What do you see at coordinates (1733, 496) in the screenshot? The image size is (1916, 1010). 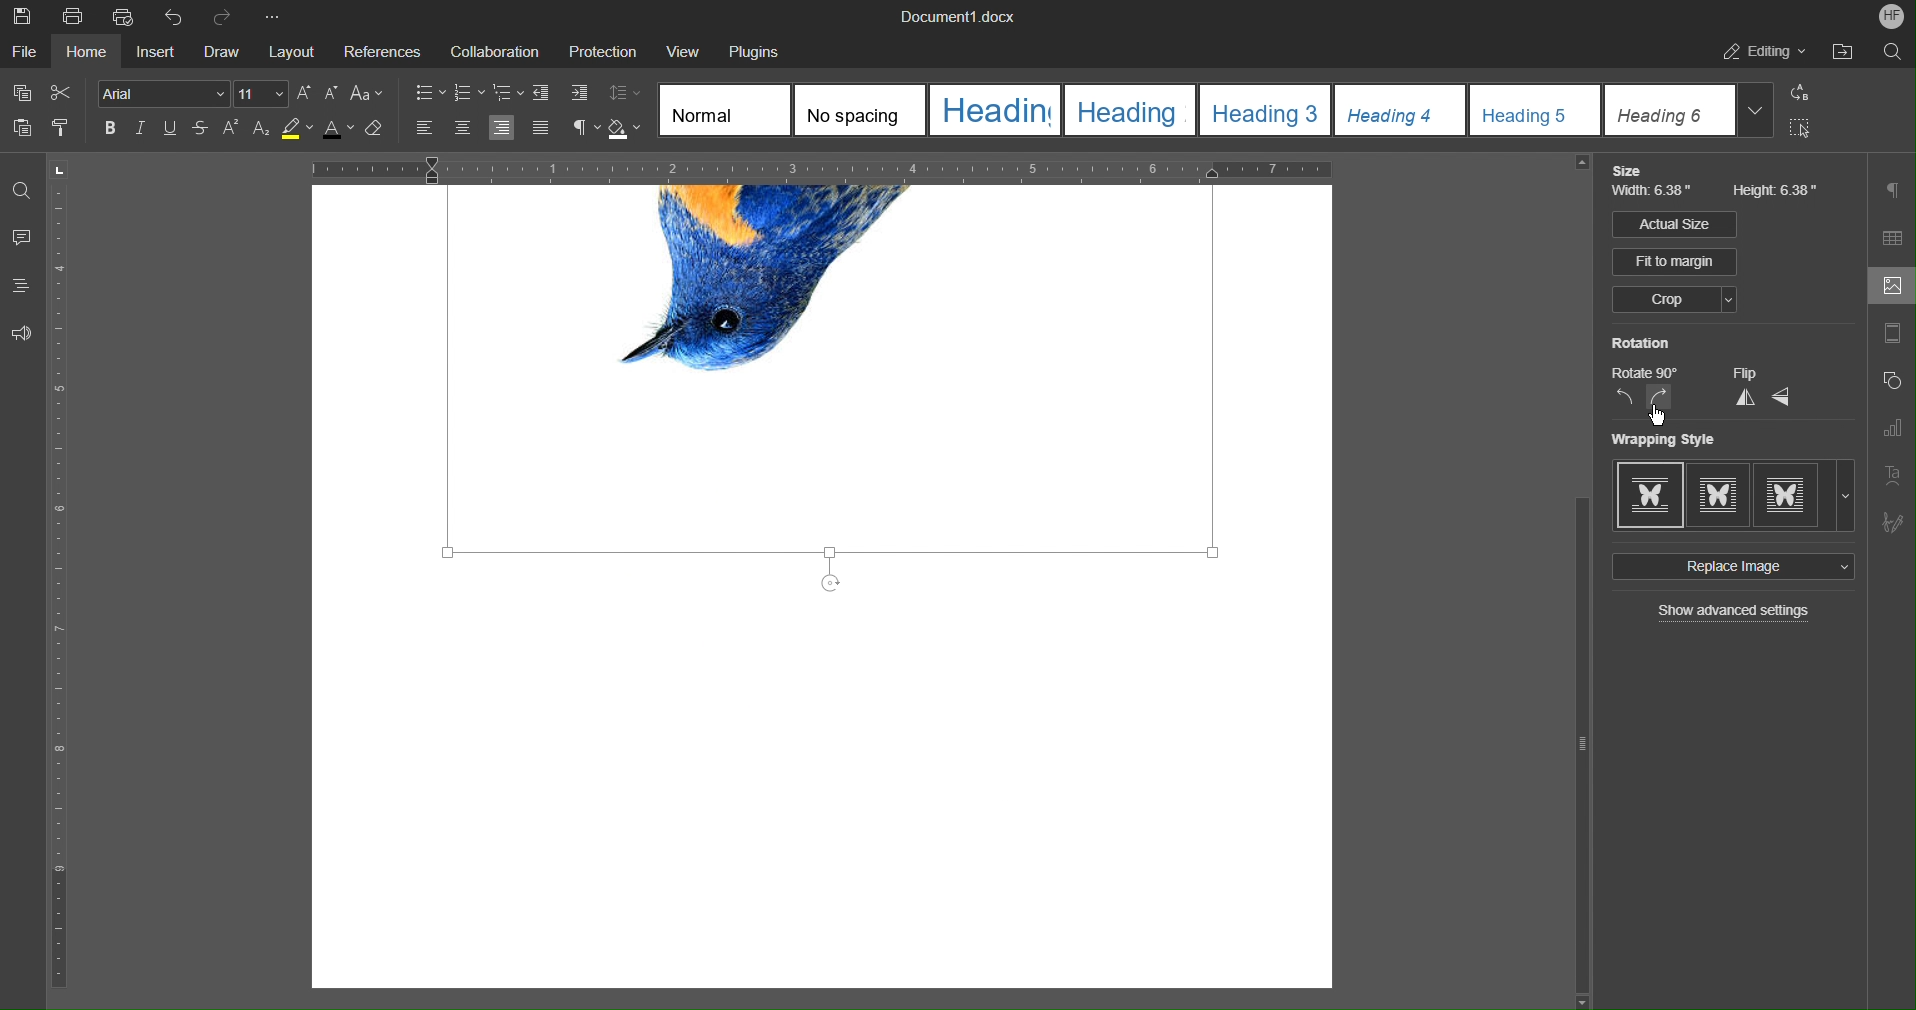 I see `Wrapping Style Options` at bounding box center [1733, 496].